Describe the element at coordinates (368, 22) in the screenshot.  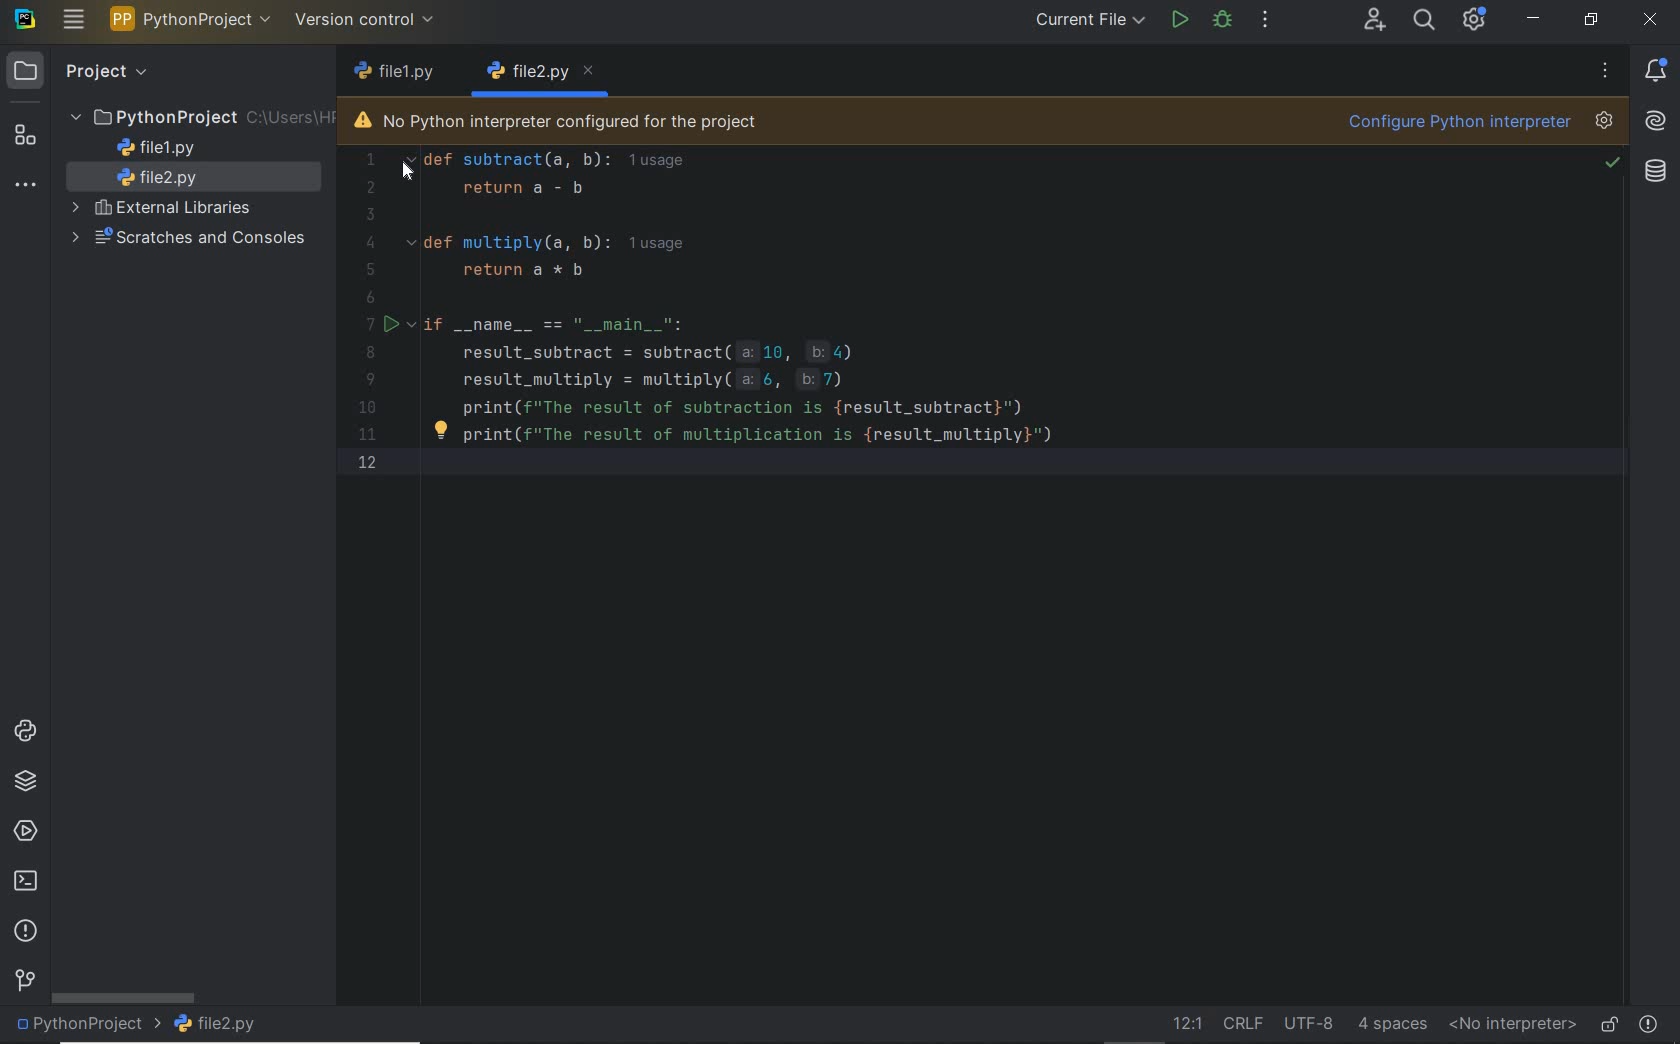
I see `version control` at that location.